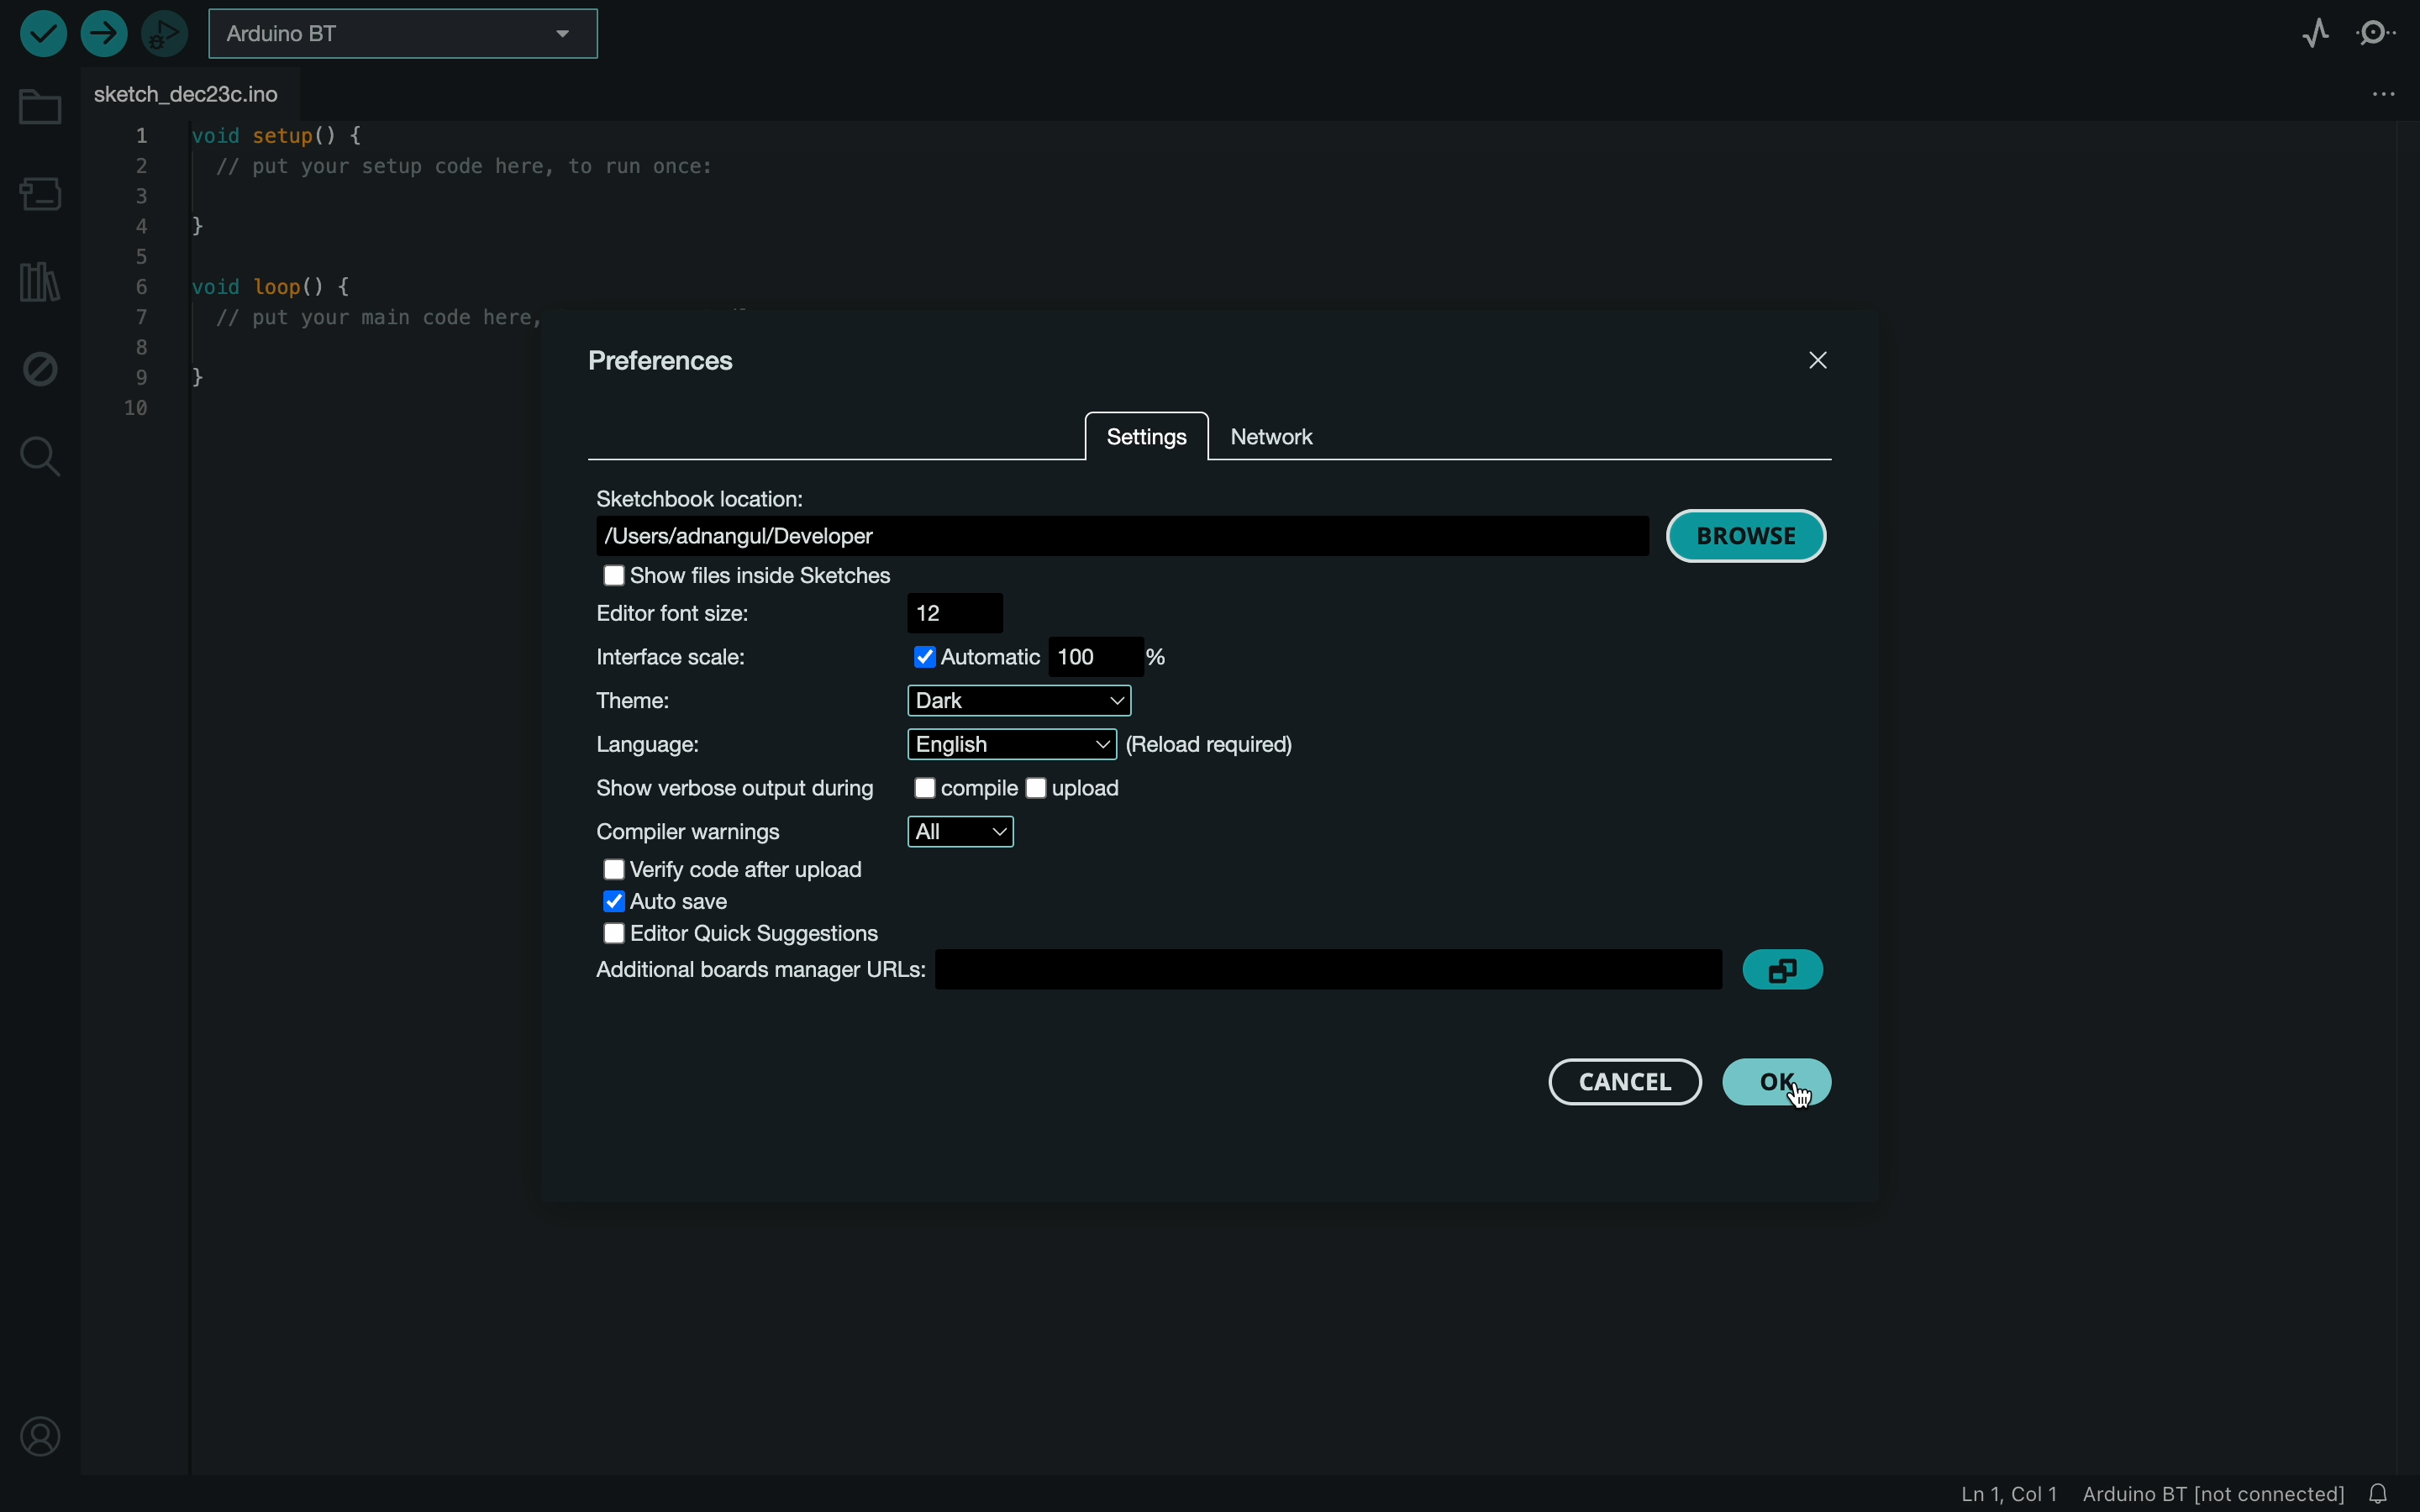  Describe the element at coordinates (2152, 1493) in the screenshot. I see `file logs` at that location.